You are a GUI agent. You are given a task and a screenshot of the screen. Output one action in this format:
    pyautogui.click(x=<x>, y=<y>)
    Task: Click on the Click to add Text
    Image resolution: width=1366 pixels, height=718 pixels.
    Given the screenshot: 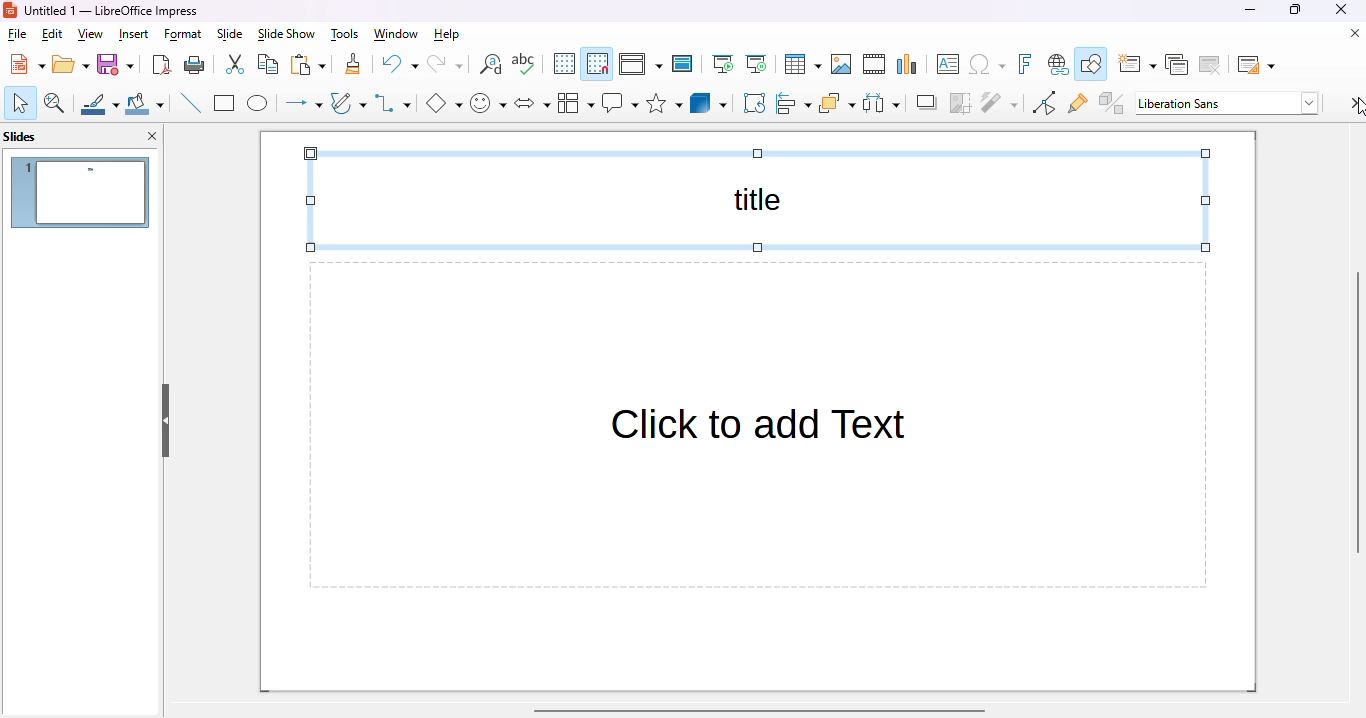 What is the action you would take?
    pyautogui.click(x=757, y=476)
    